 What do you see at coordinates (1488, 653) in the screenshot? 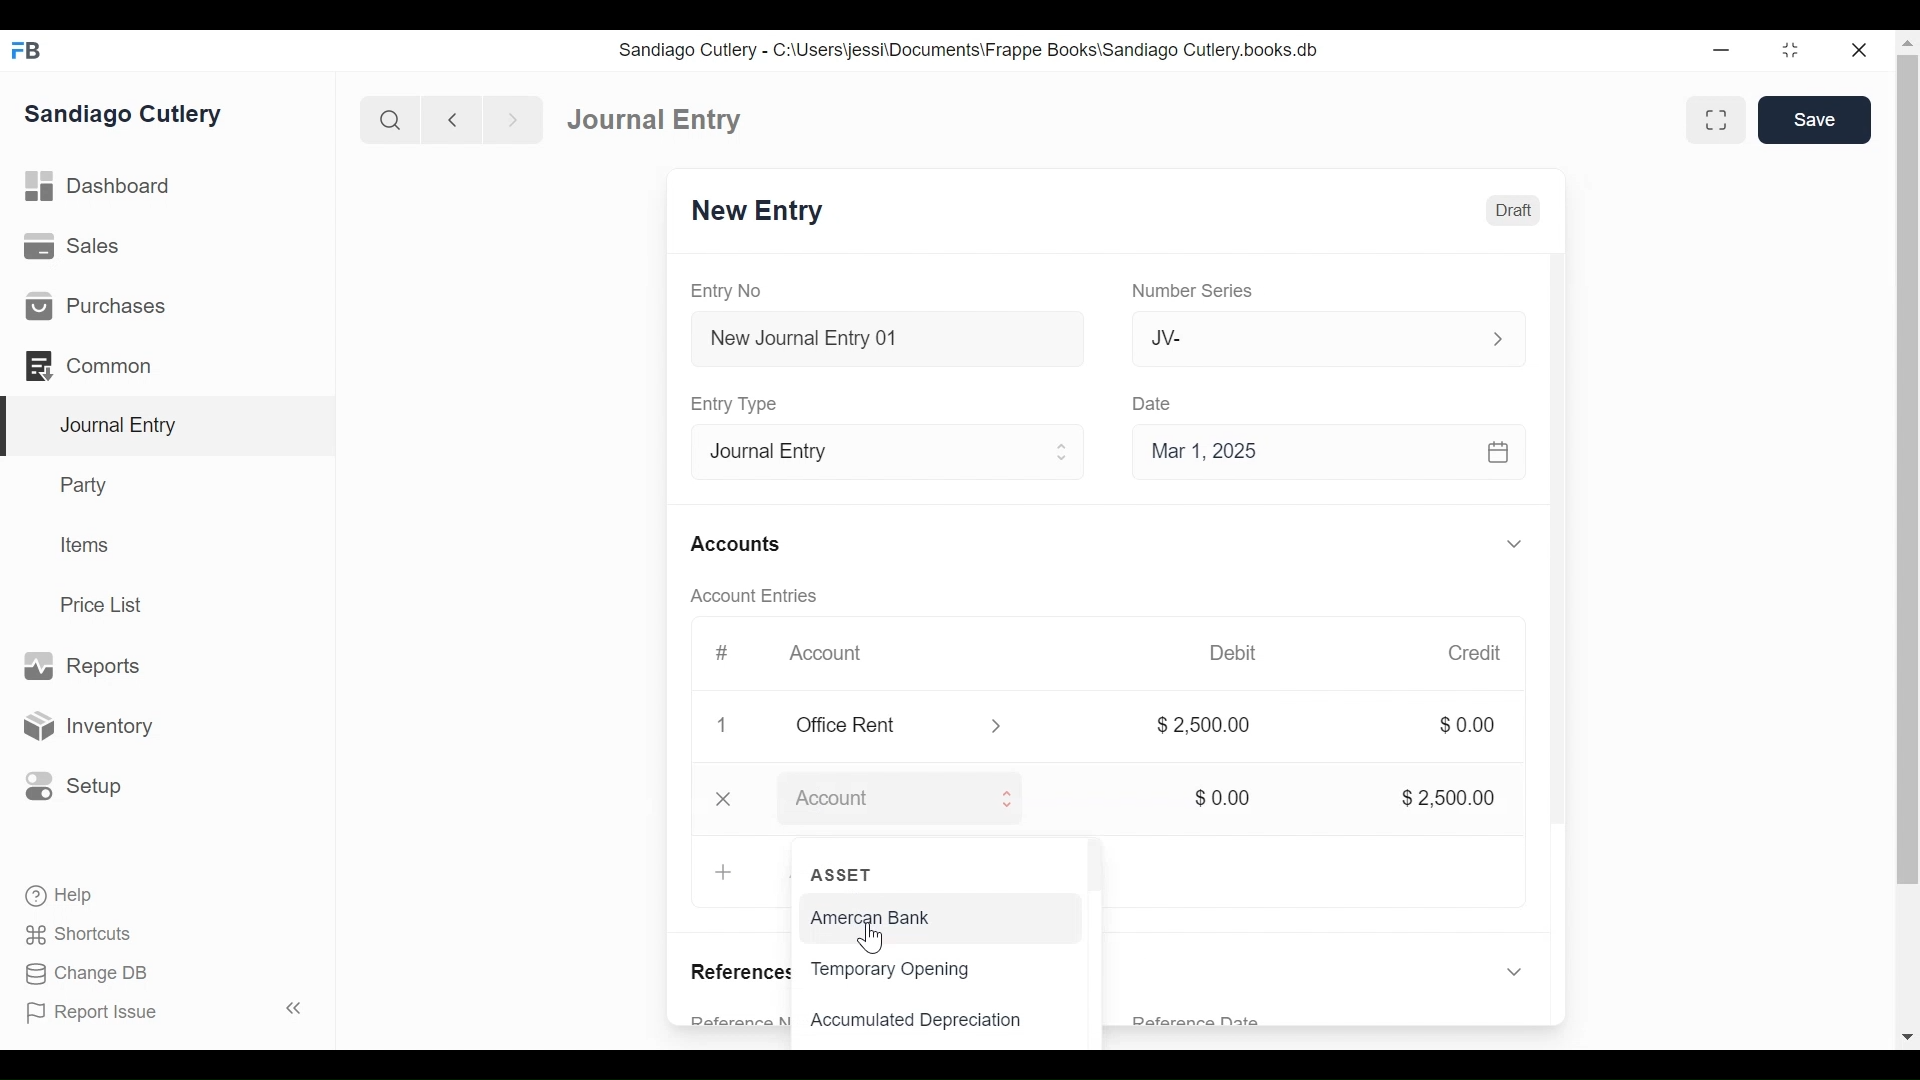
I see `Credit` at bounding box center [1488, 653].